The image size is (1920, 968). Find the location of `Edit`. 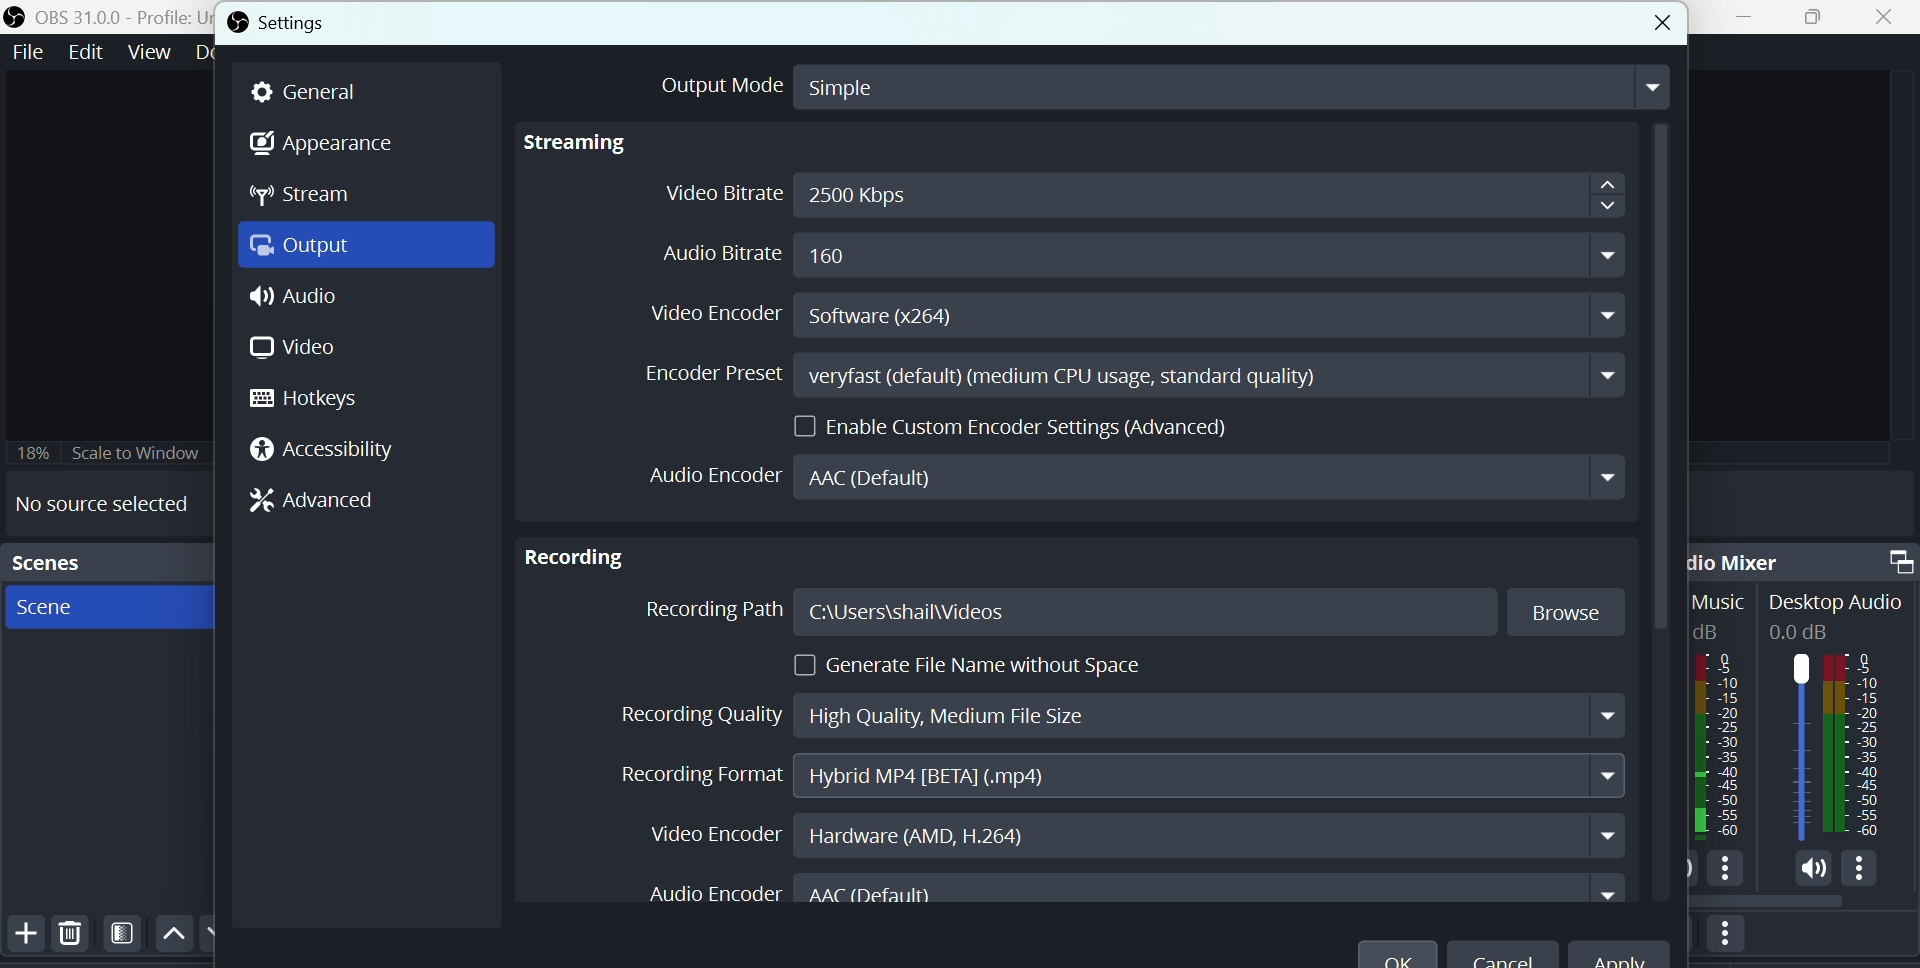

Edit is located at coordinates (85, 54).